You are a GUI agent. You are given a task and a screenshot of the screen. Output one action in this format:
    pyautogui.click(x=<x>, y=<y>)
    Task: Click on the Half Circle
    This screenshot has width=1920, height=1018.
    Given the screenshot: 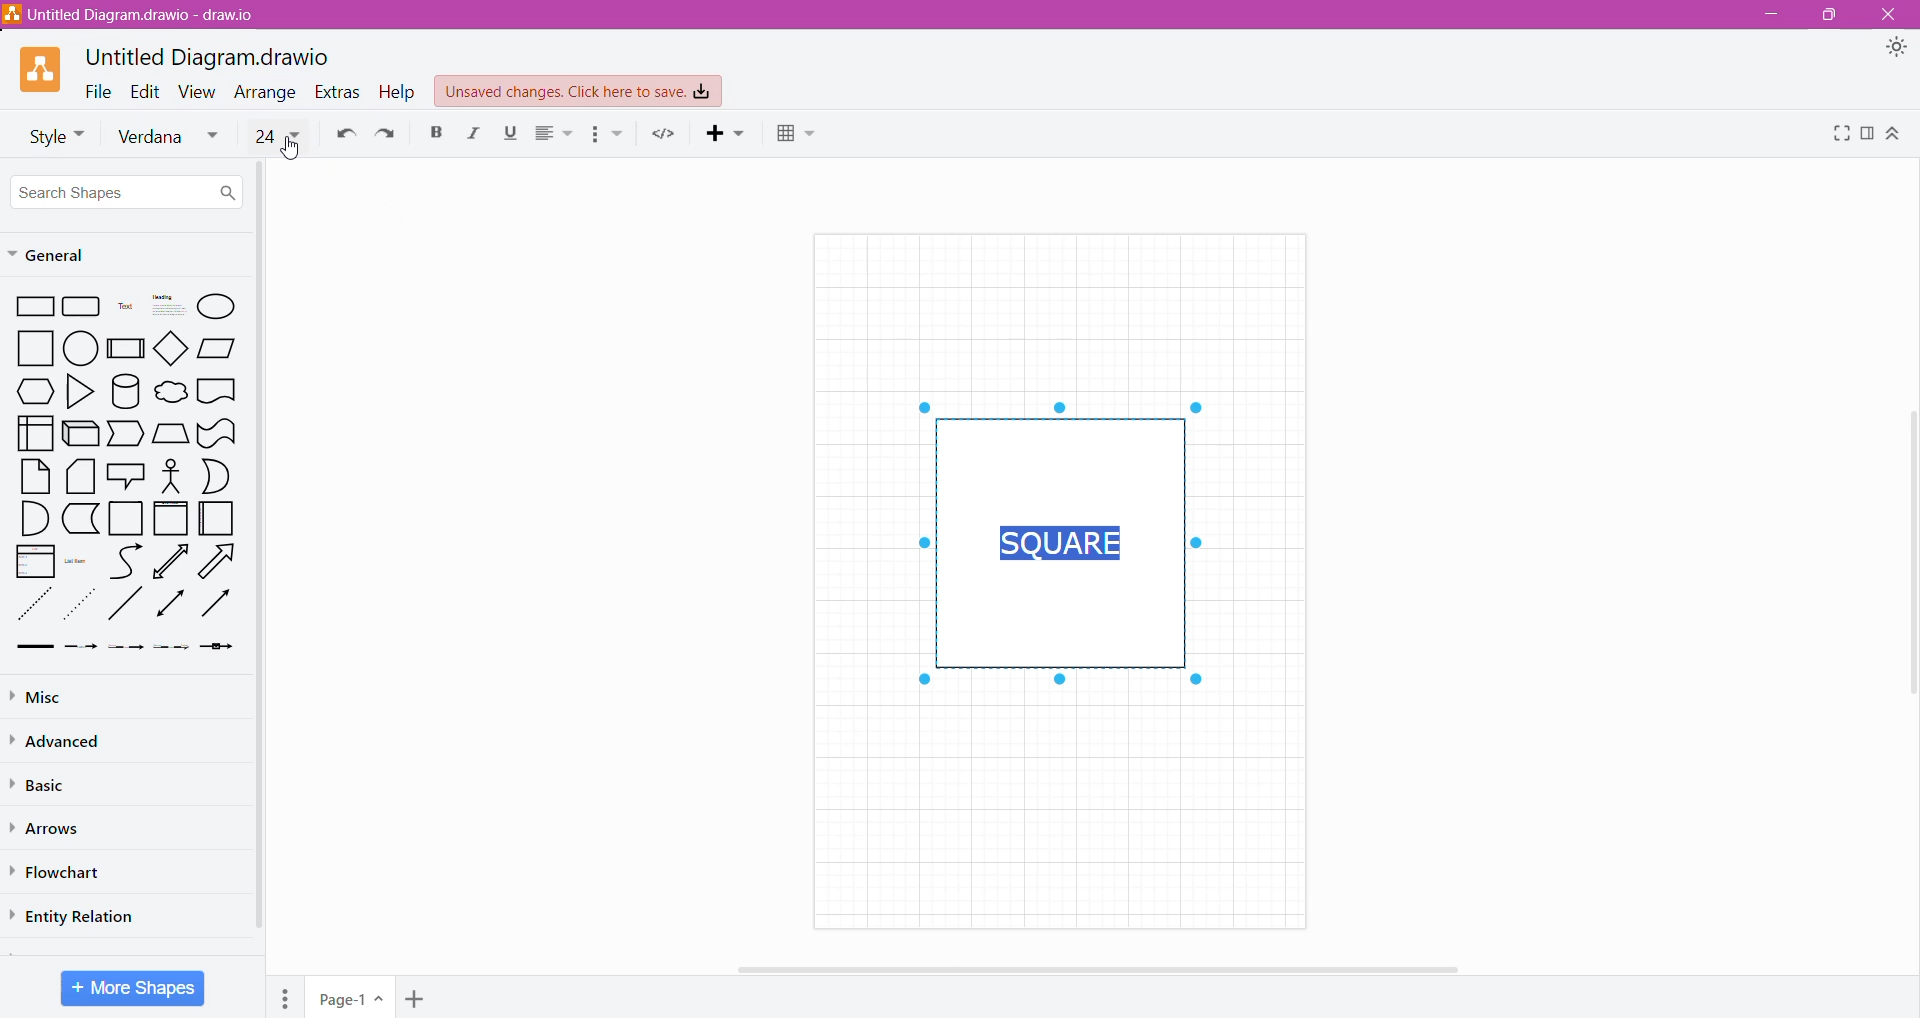 What is the action you would take?
    pyautogui.click(x=216, y=476)
    